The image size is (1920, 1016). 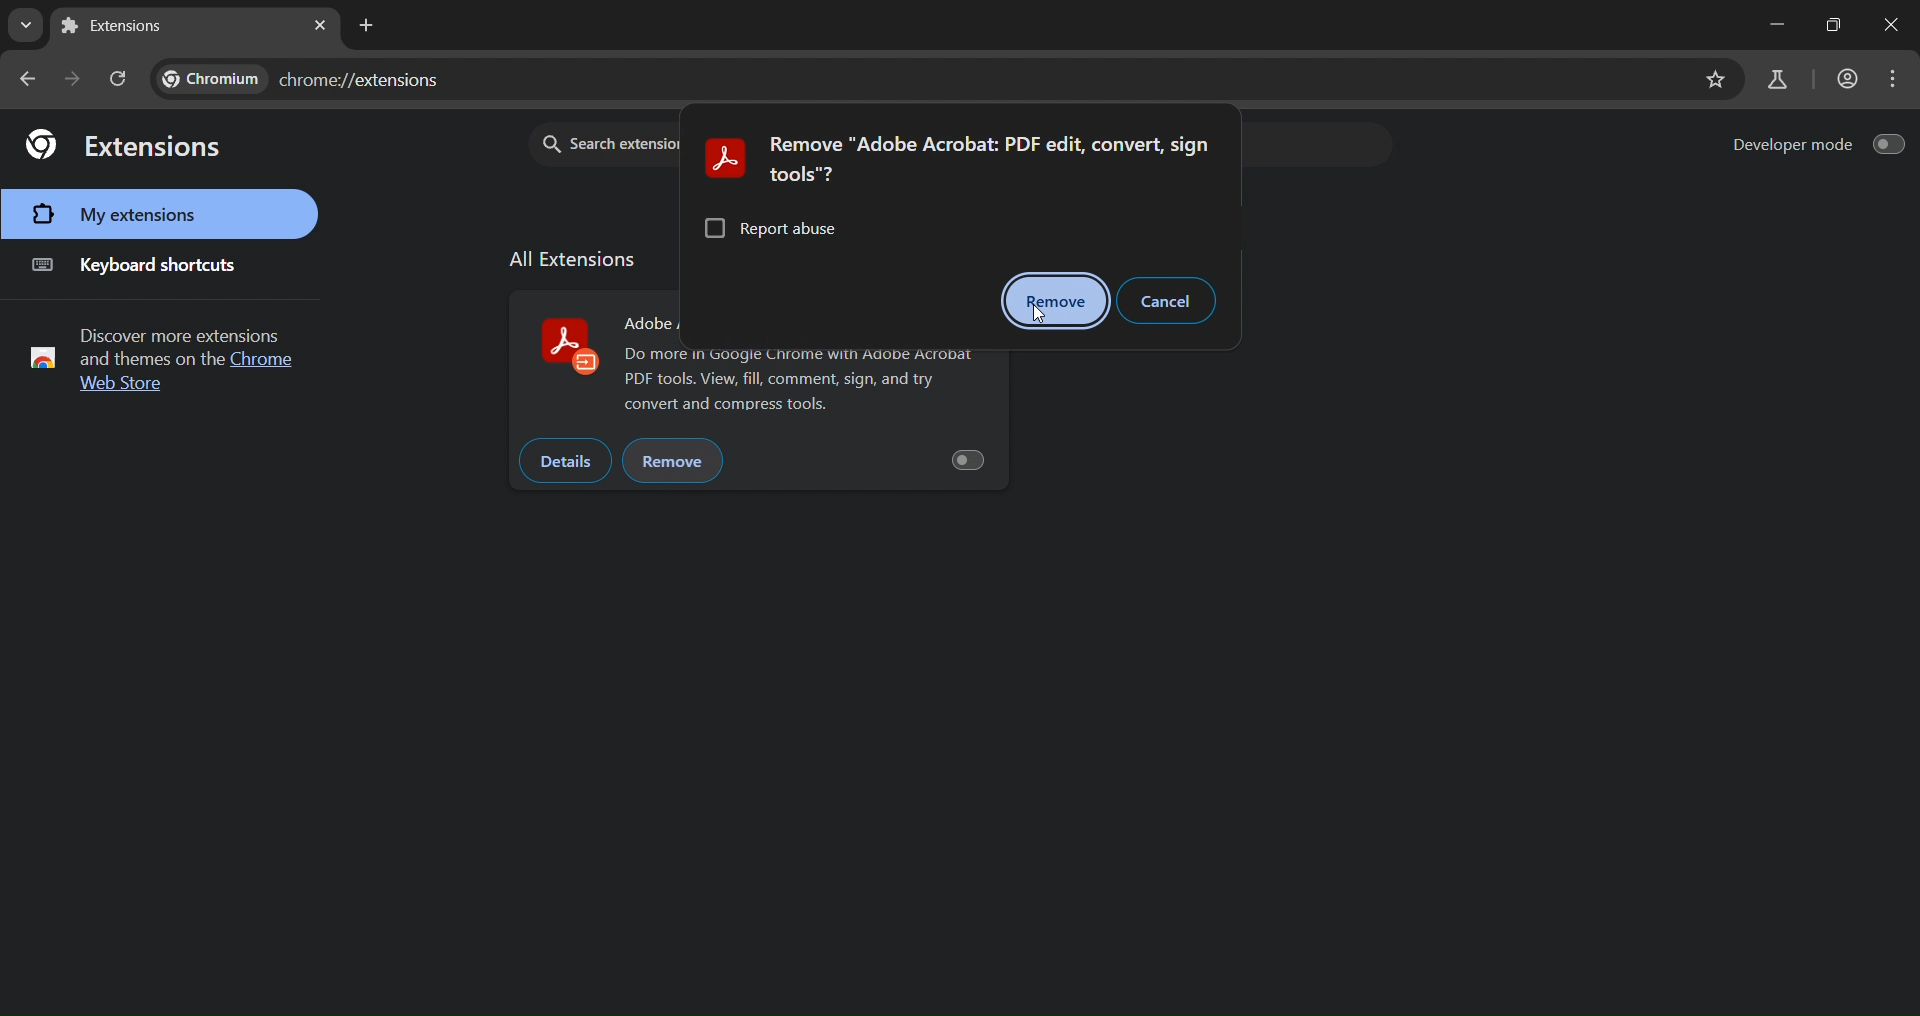 I want to click on remove, so click(x=1057, y=299).